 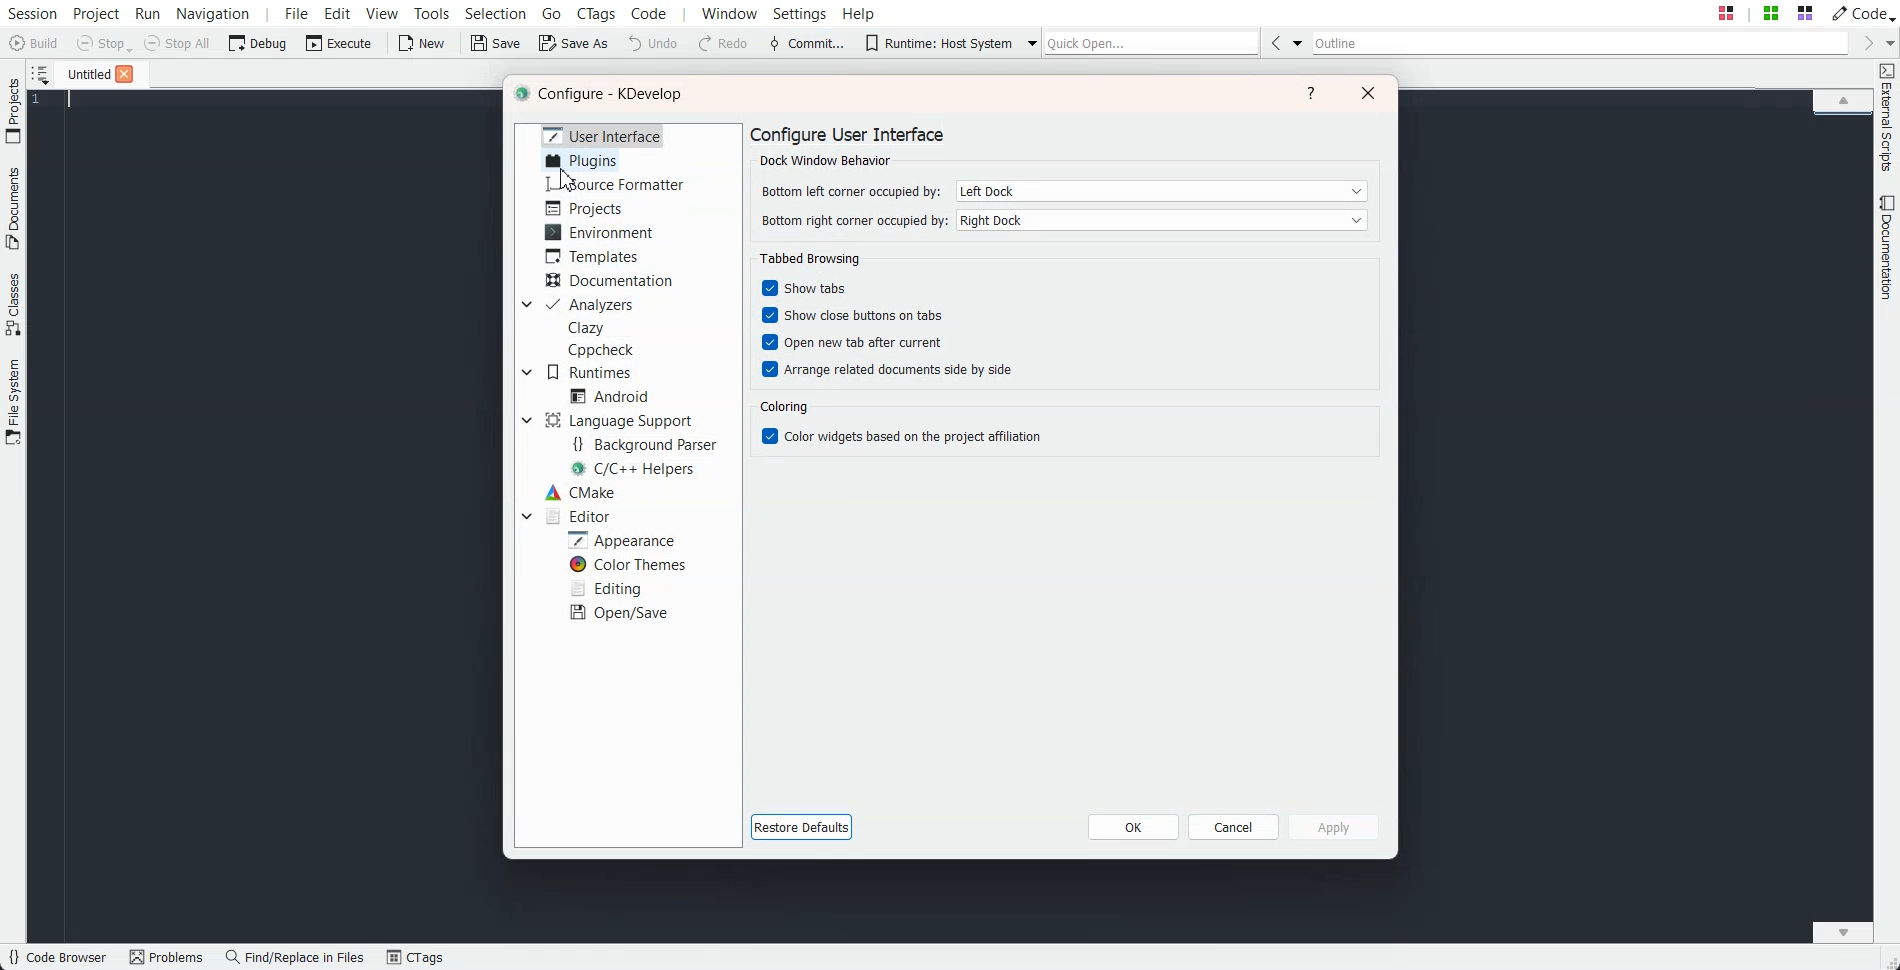 I want to click on Code Browser, so click(x=57, y=958).